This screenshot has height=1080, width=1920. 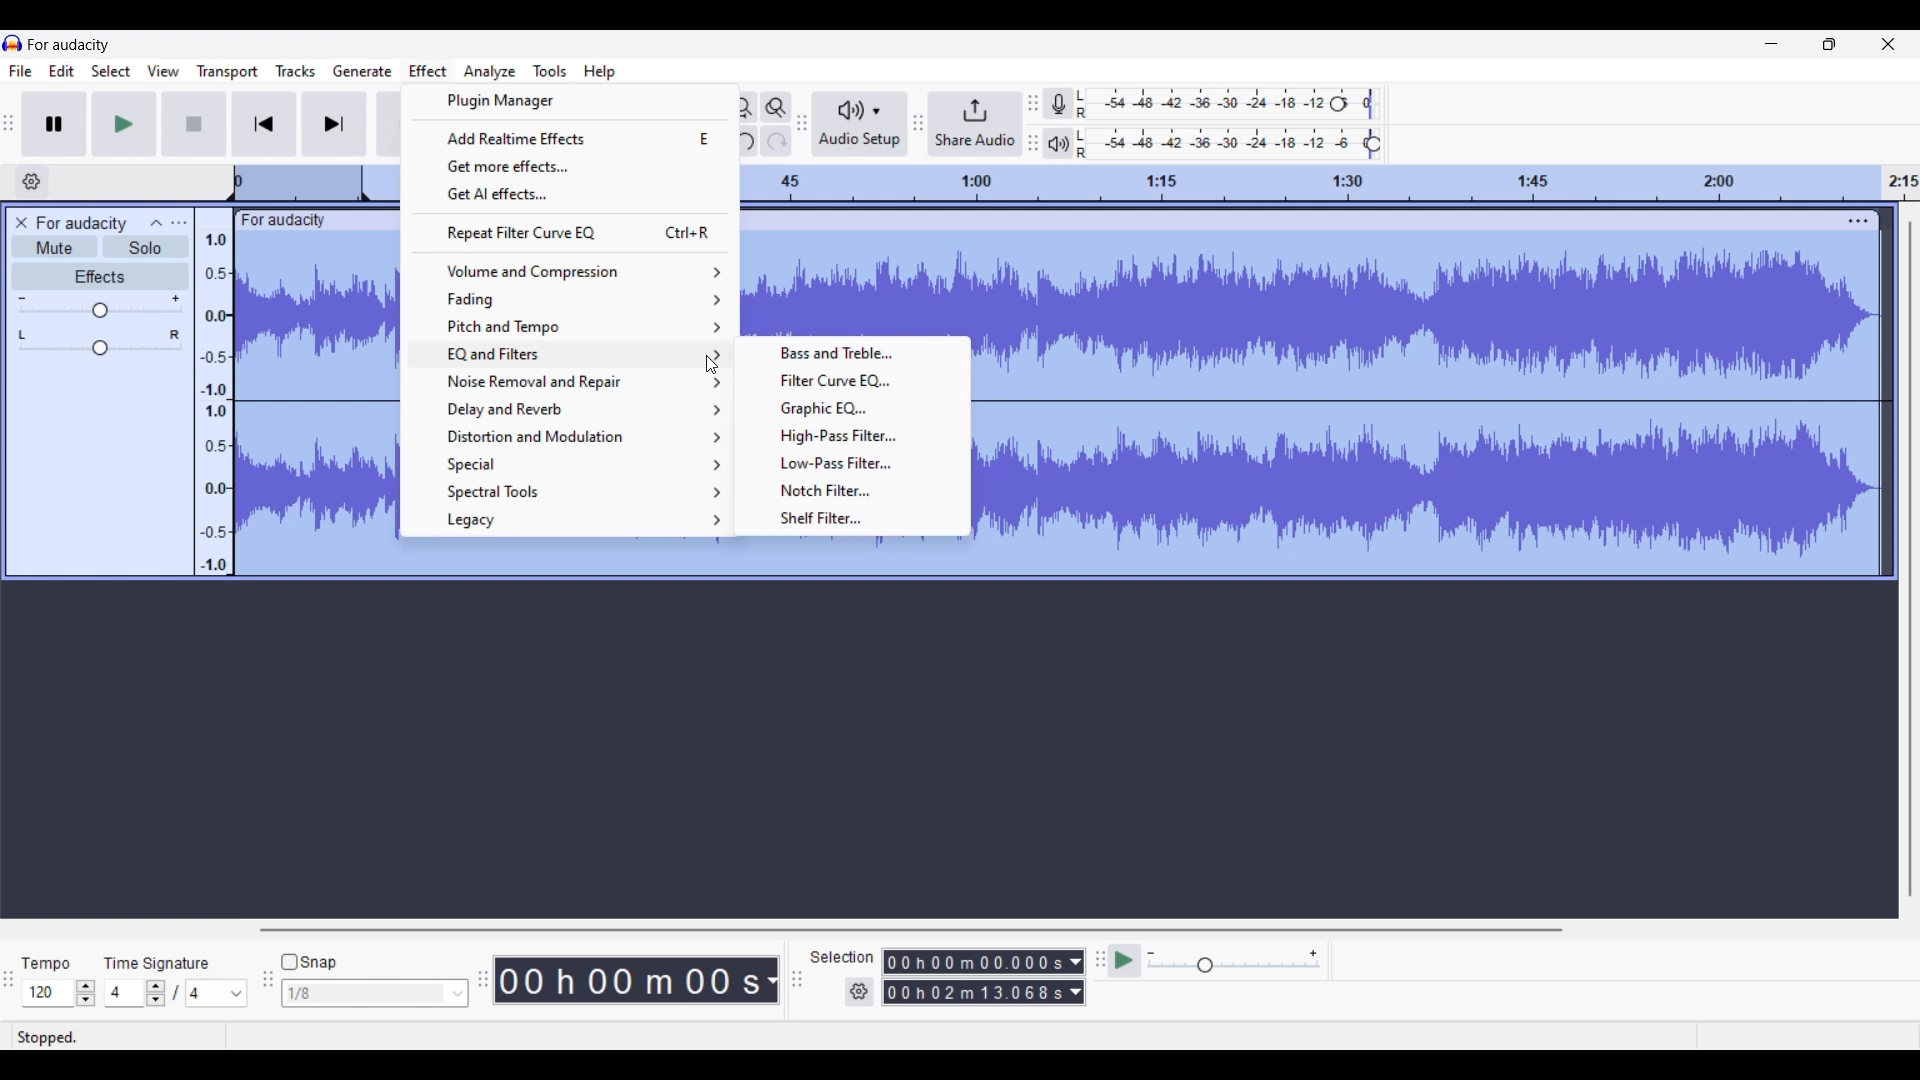 I want to click on Play-at-speed/Play-at-speed once, so click(x=1126, y=961).